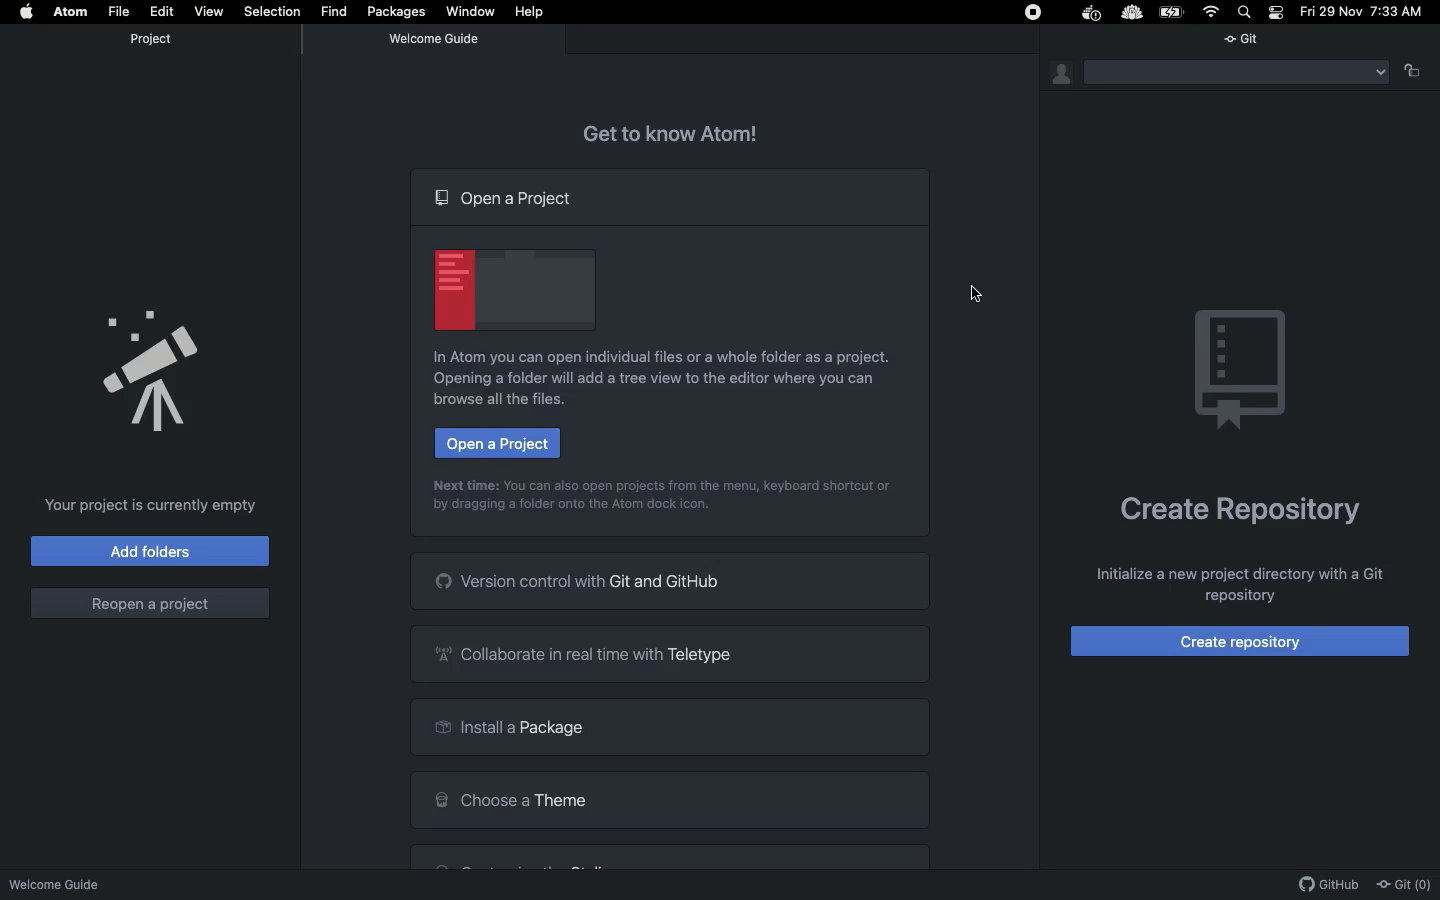 The width and height of the screenshot is (1440, 900). I want to click on Menu, so click(1240, 72).